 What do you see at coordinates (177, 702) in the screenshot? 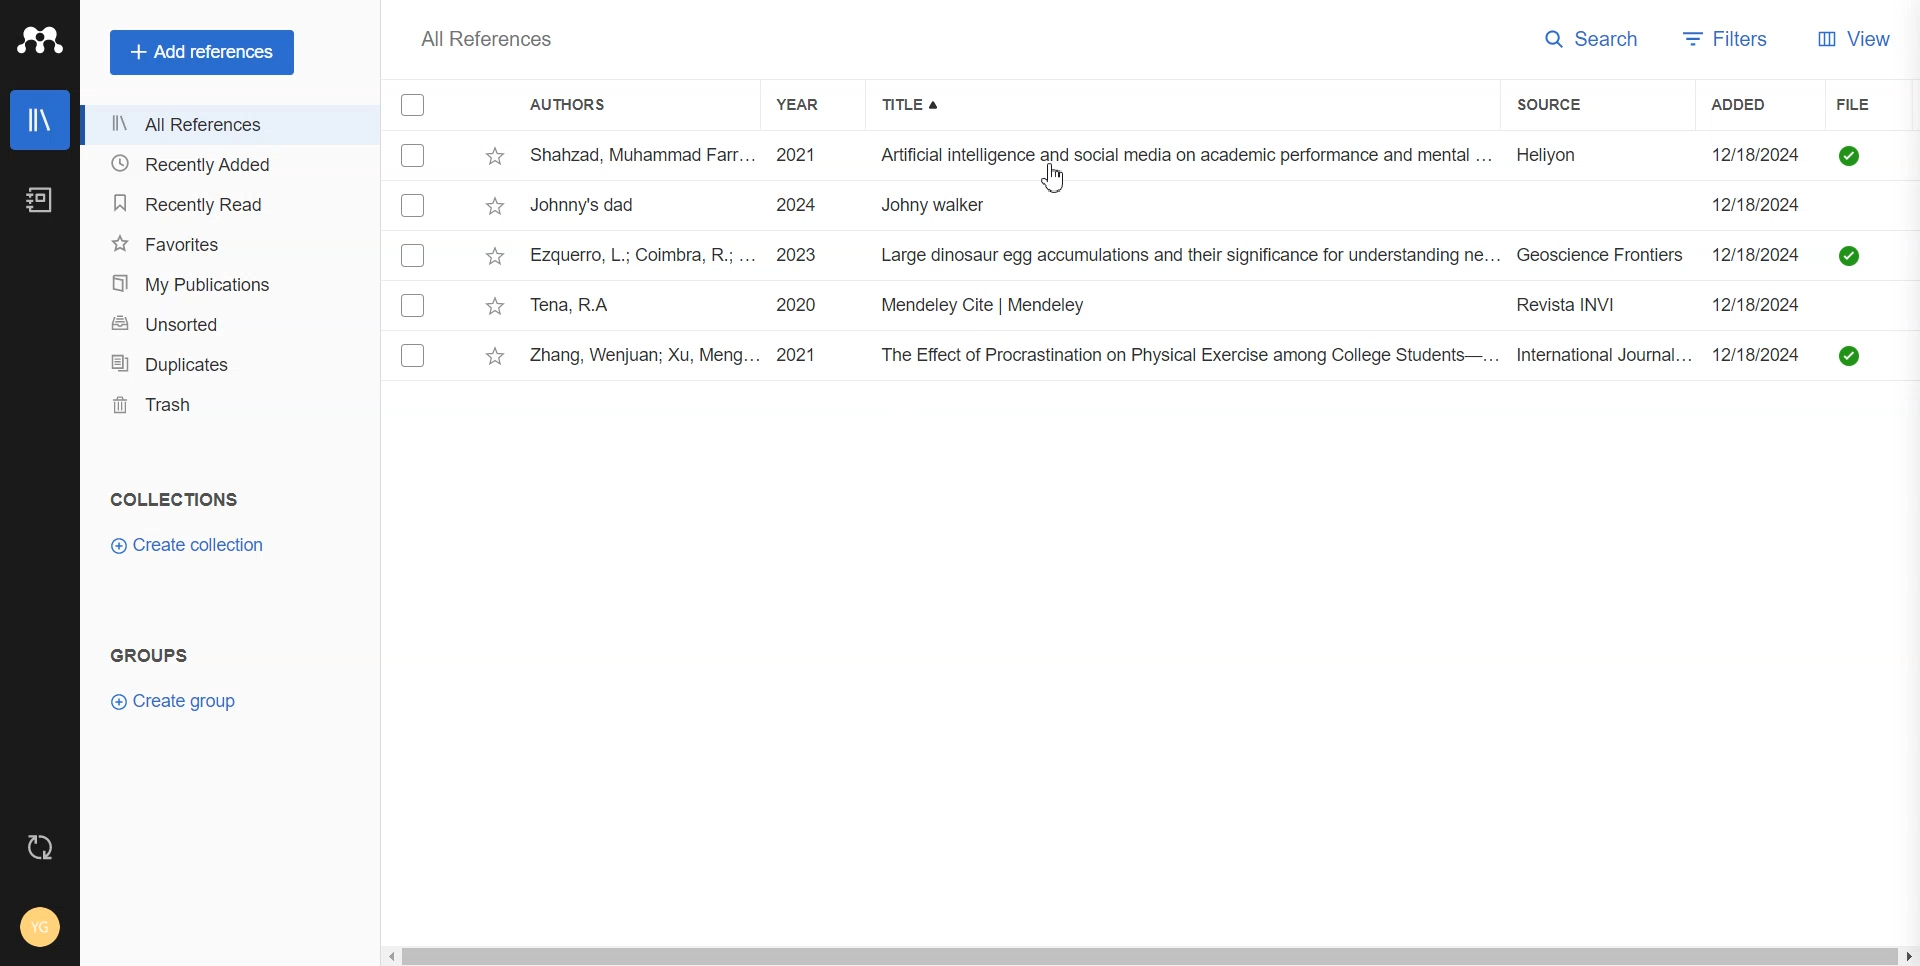
I see `Create group` at bounding box center [177, 702].